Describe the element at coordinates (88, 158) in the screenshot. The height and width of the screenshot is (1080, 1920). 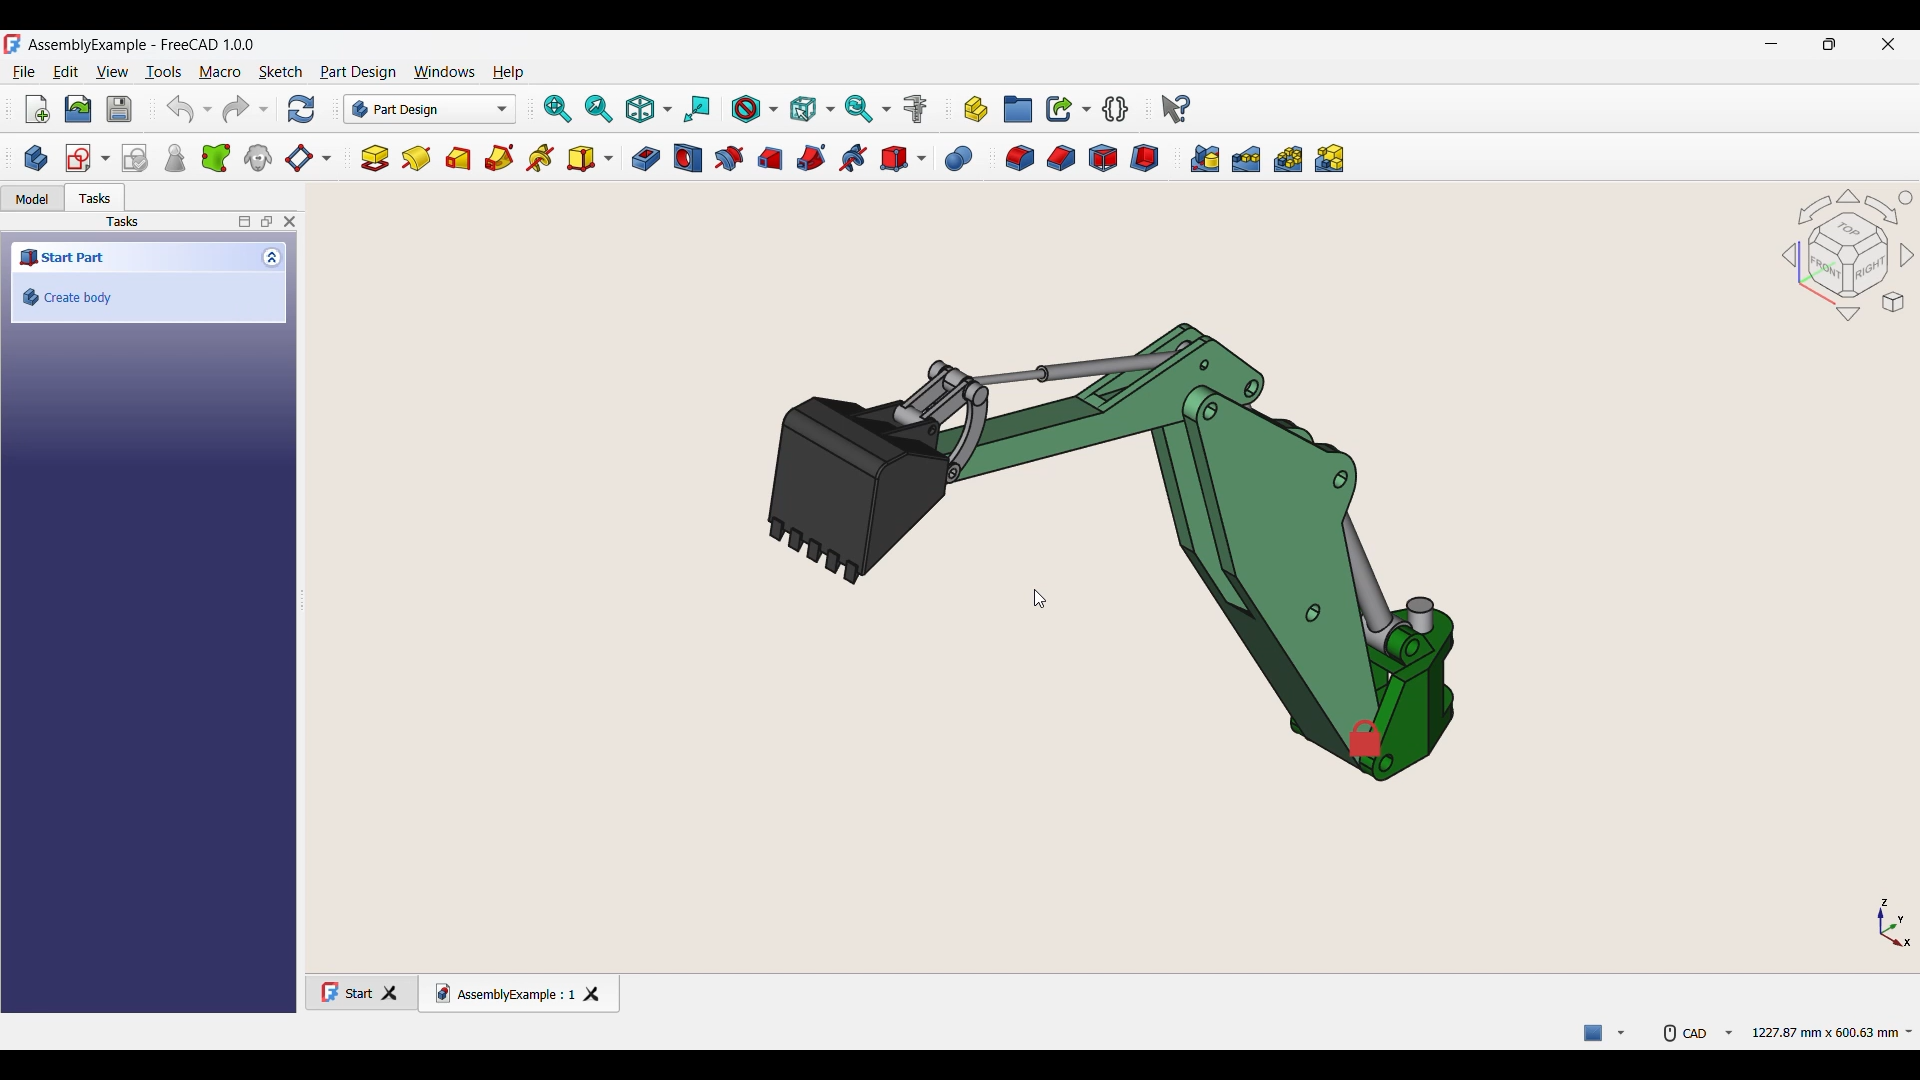
I see `Create sketch options` at that location.